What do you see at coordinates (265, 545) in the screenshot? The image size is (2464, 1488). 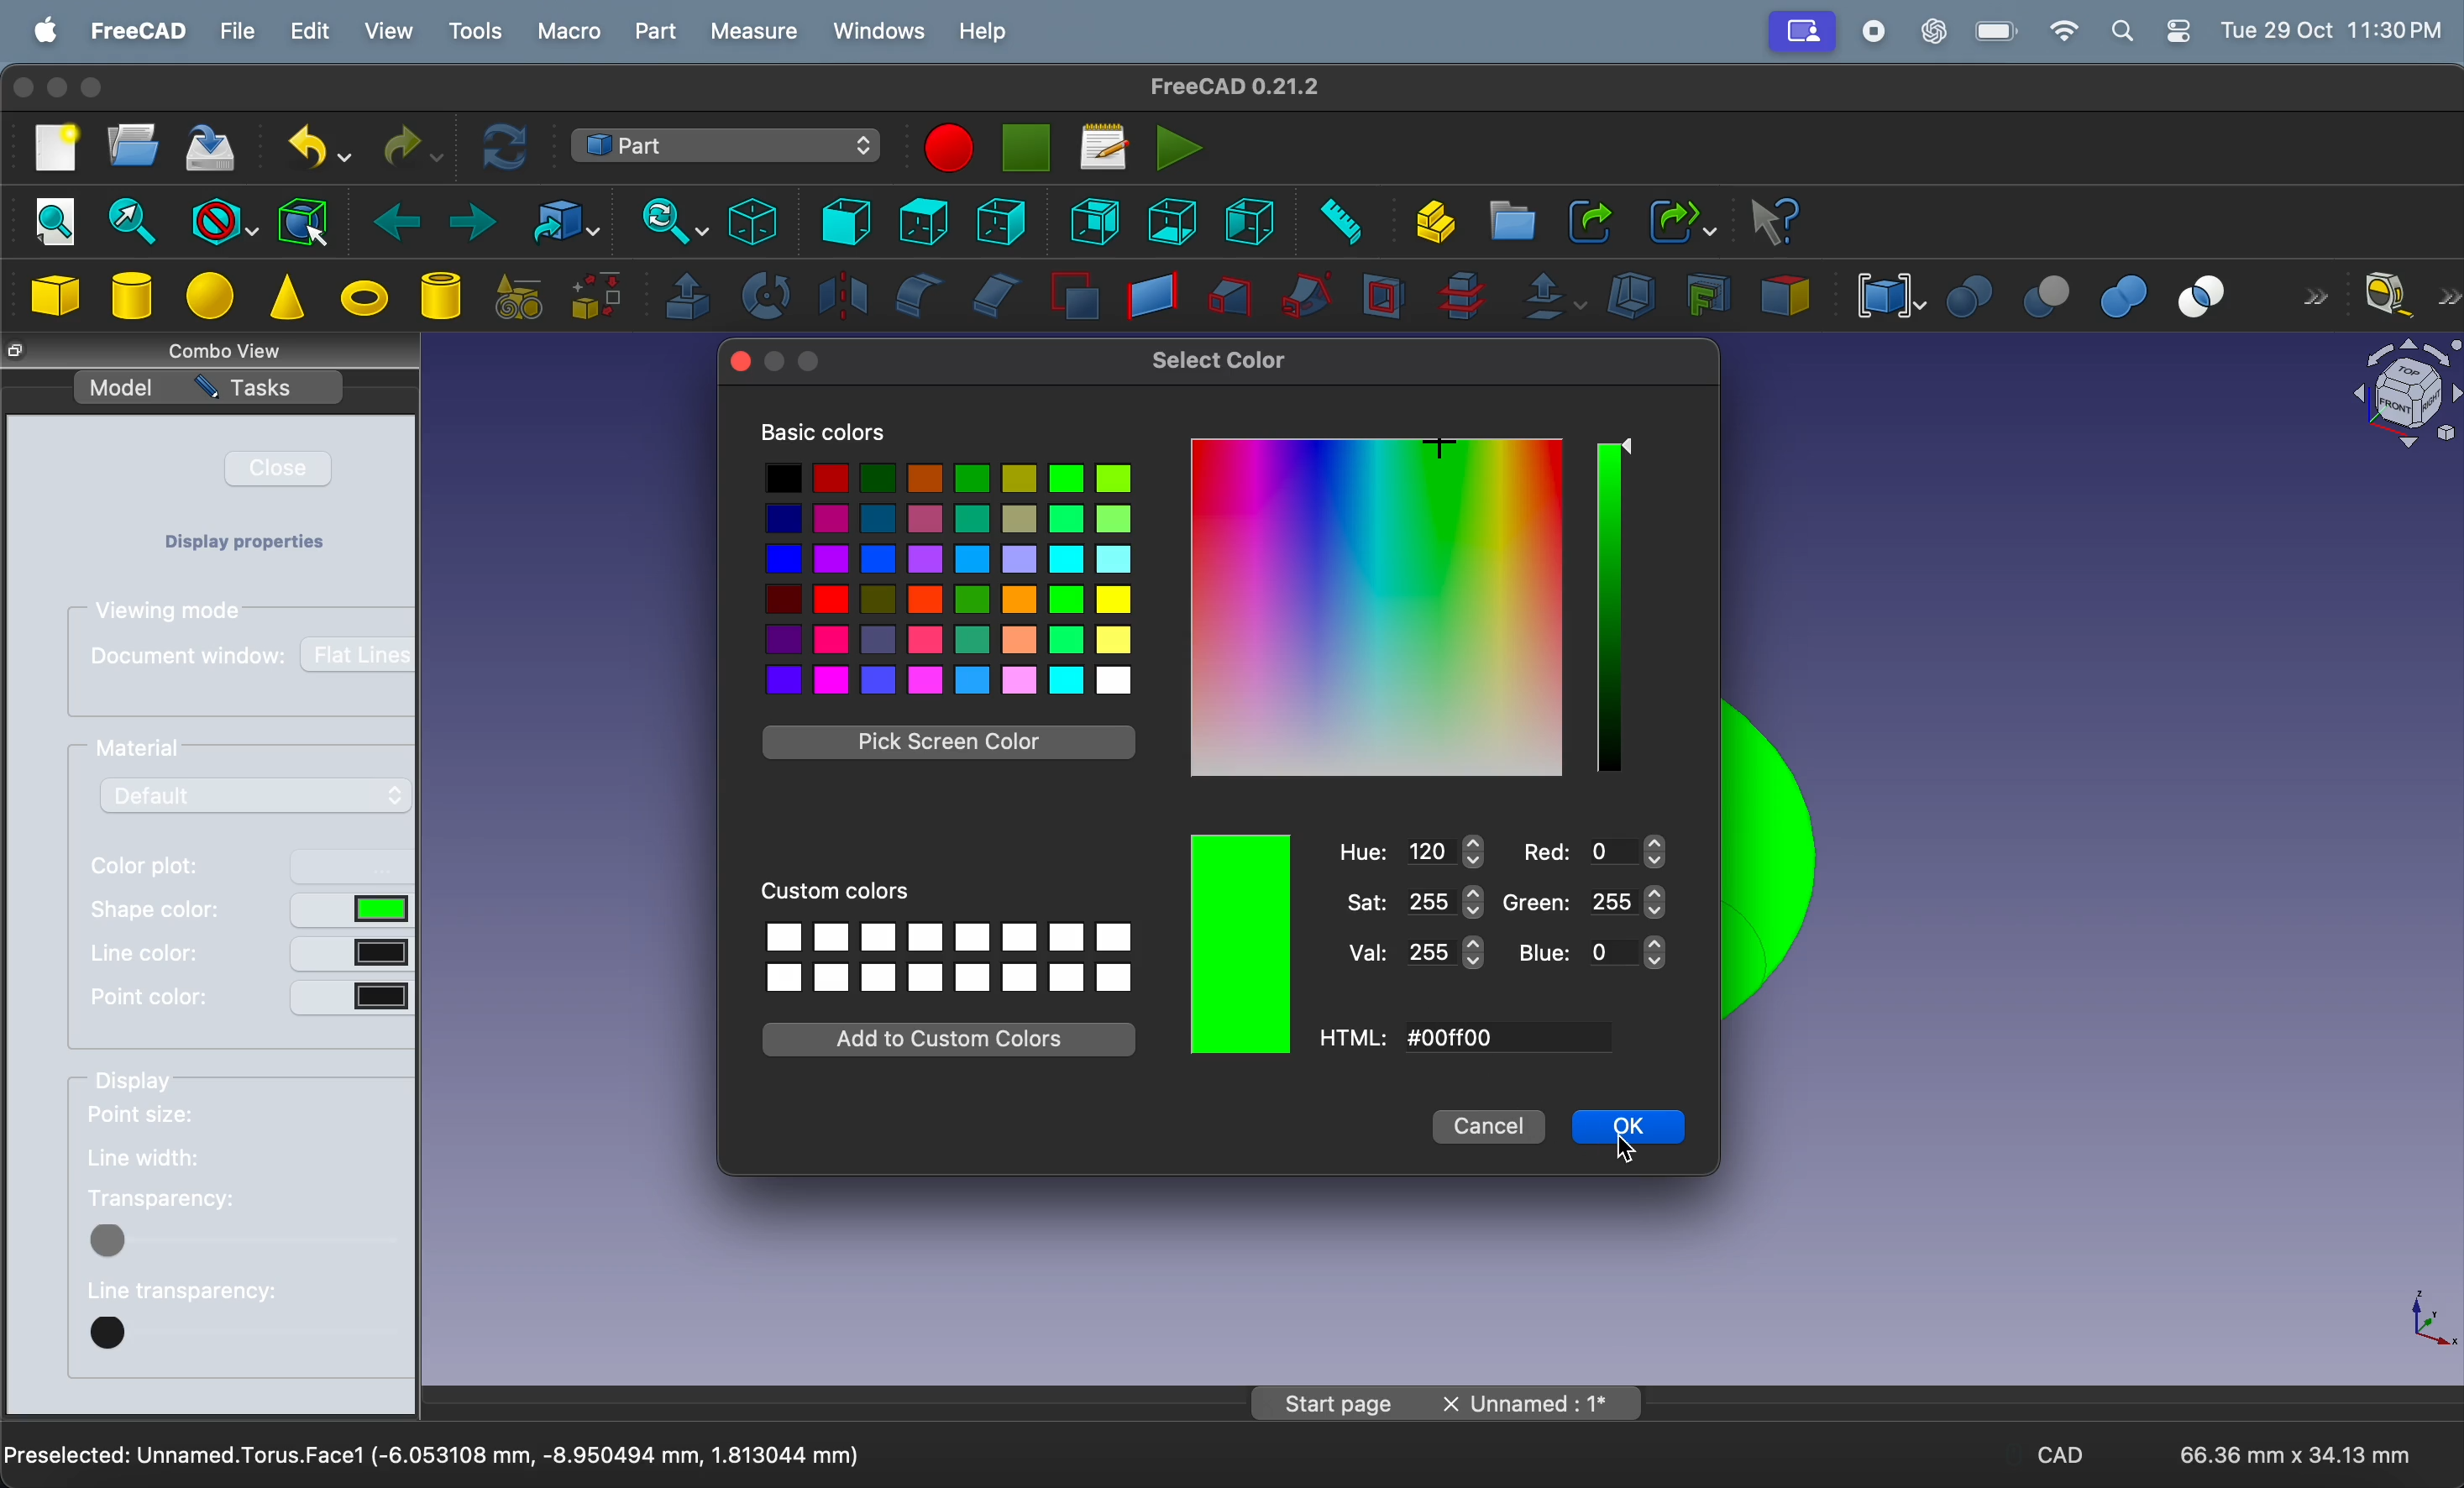 I see `Display properties` at bounding box center [265, 545].